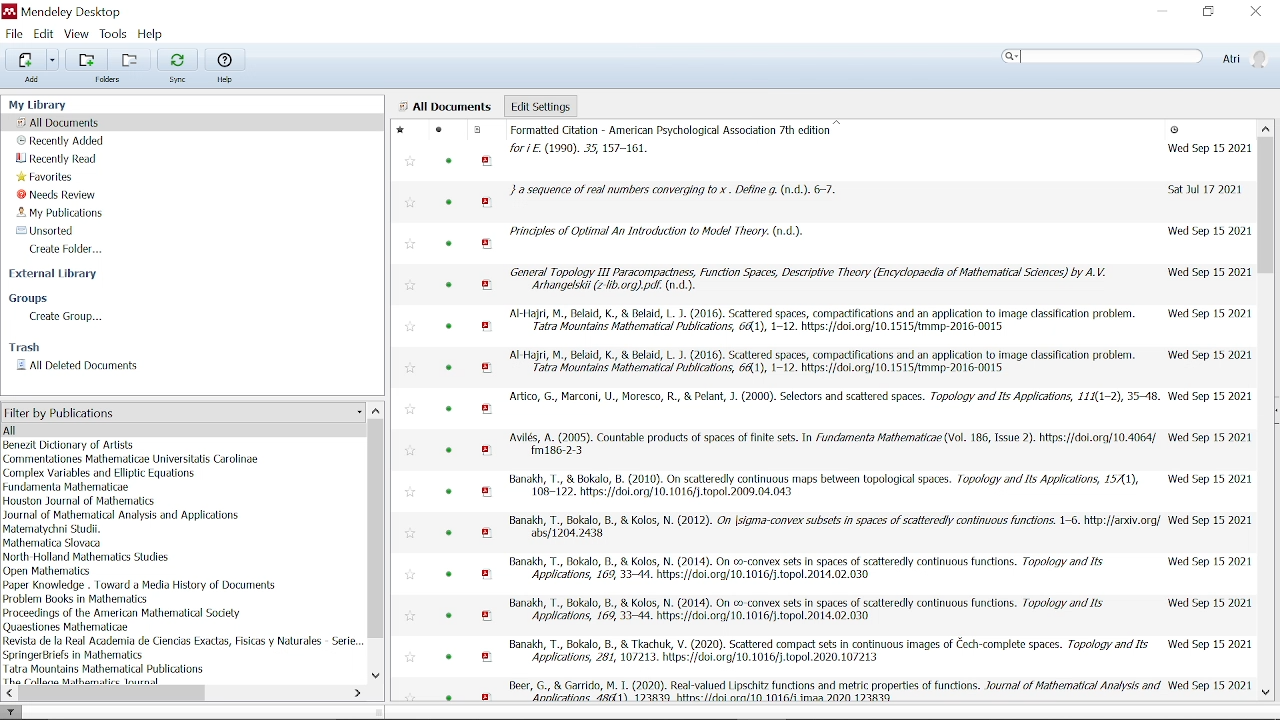 The image size is (1280, 720). Describe the element at coordinates (183, 640) in the screenshot. I see `author` at that location.